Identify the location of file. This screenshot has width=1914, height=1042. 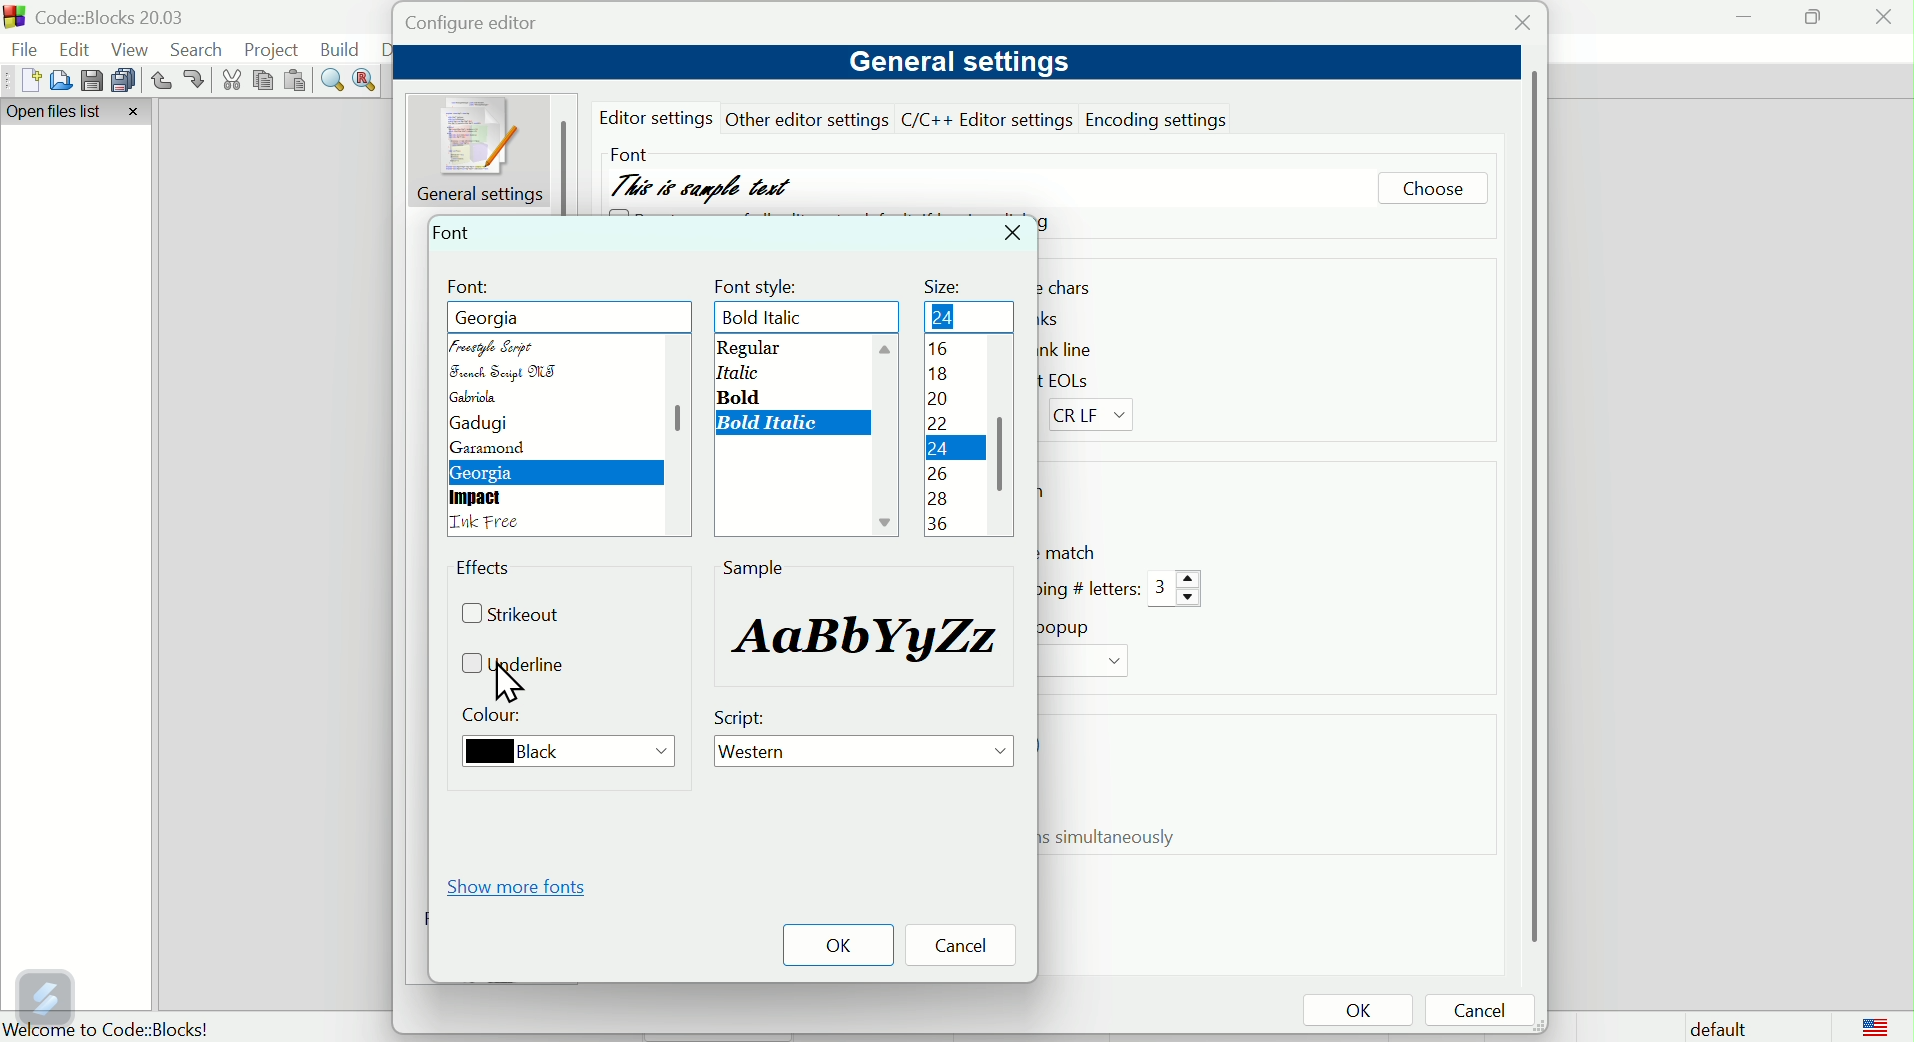
(26, 51).